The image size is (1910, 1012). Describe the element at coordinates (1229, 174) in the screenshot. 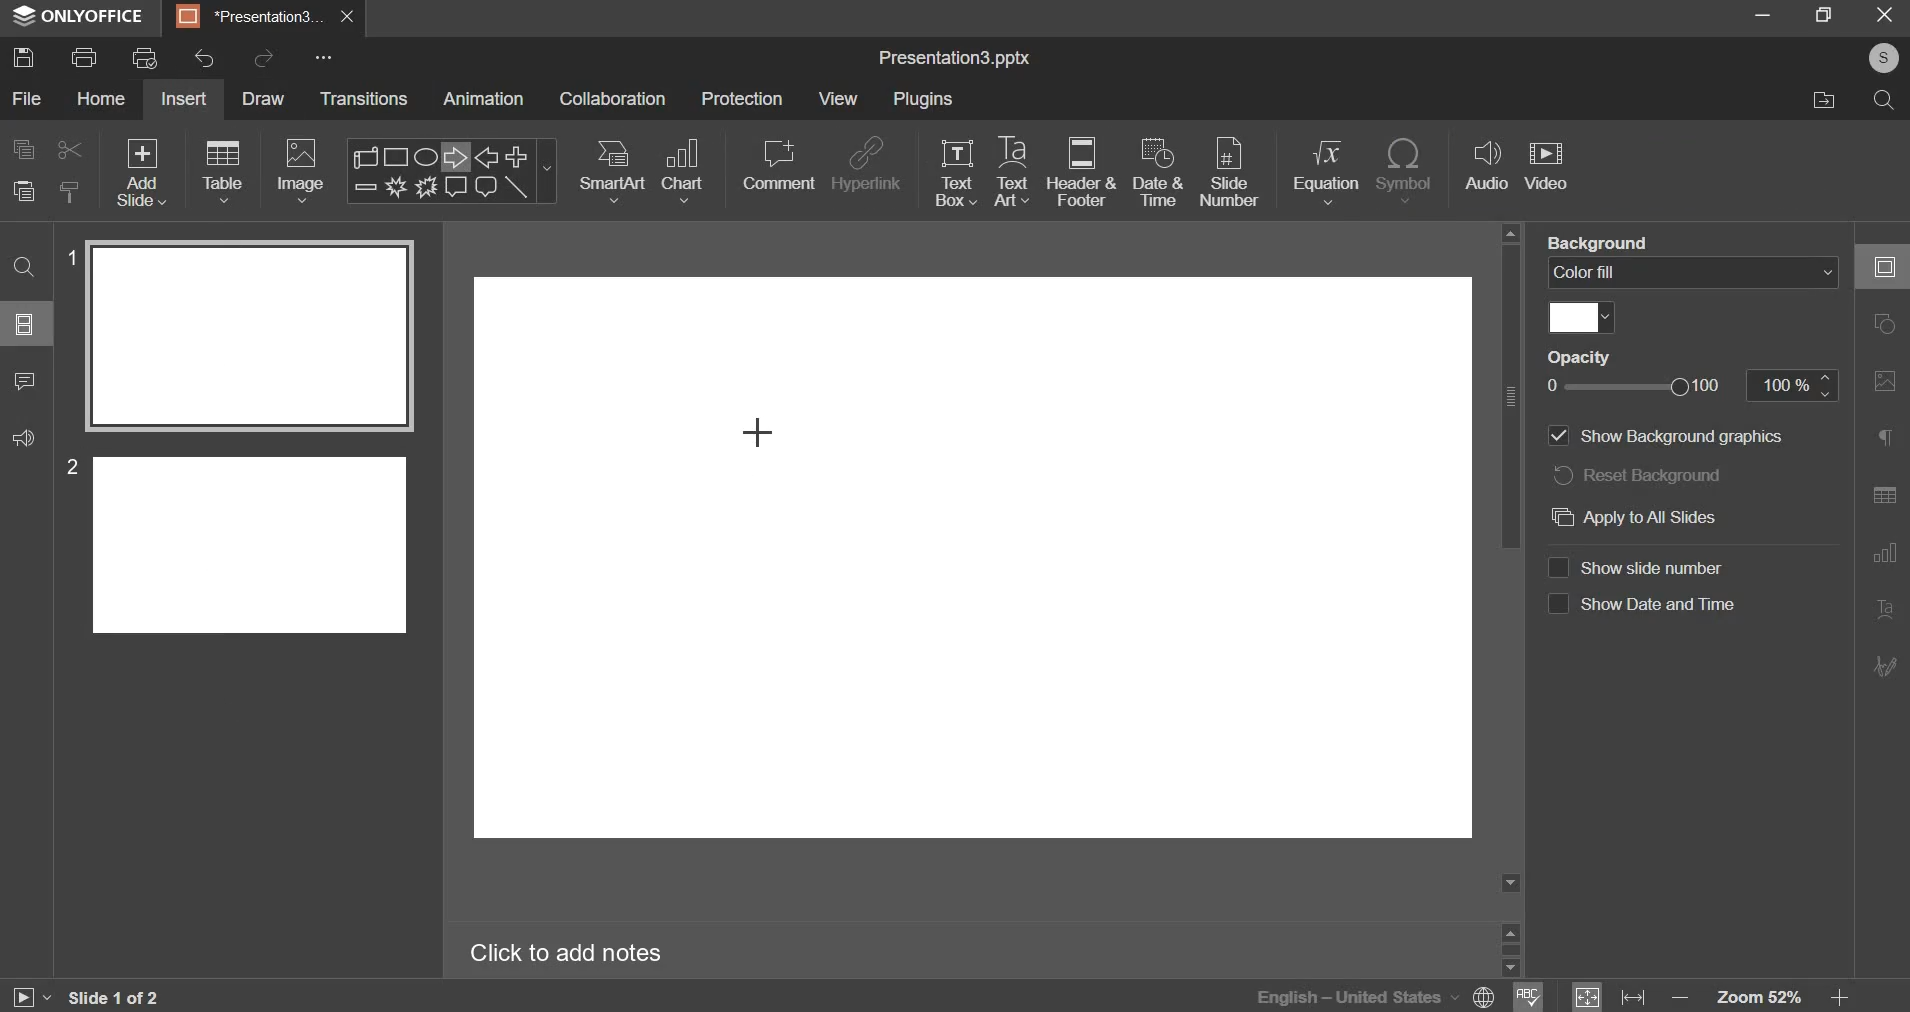

I see `slide number` at that location.